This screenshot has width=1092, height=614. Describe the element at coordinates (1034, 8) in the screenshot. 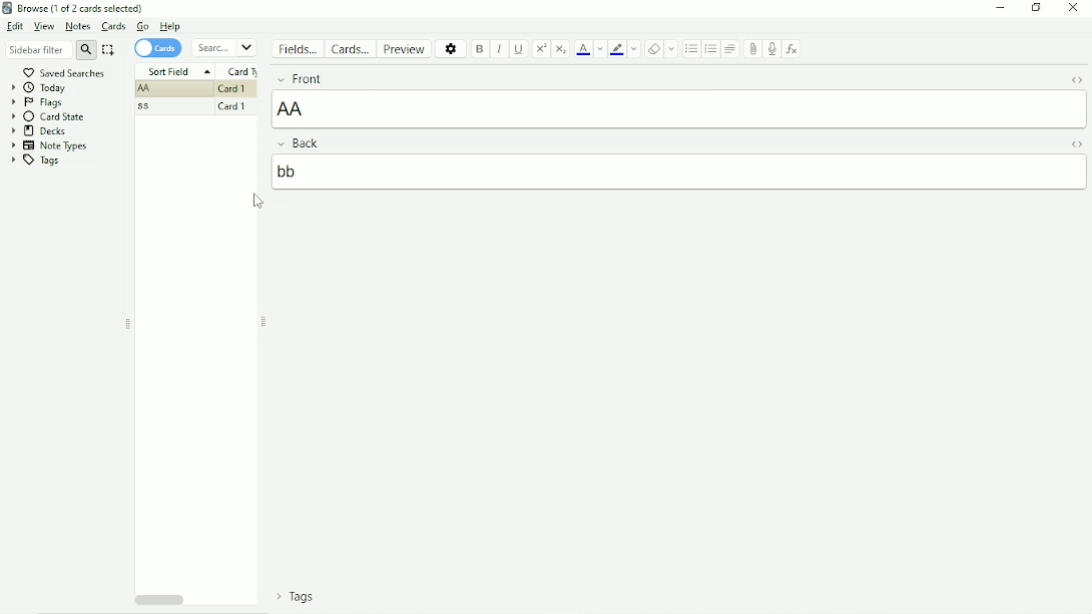

I see `Restore down` at that location.